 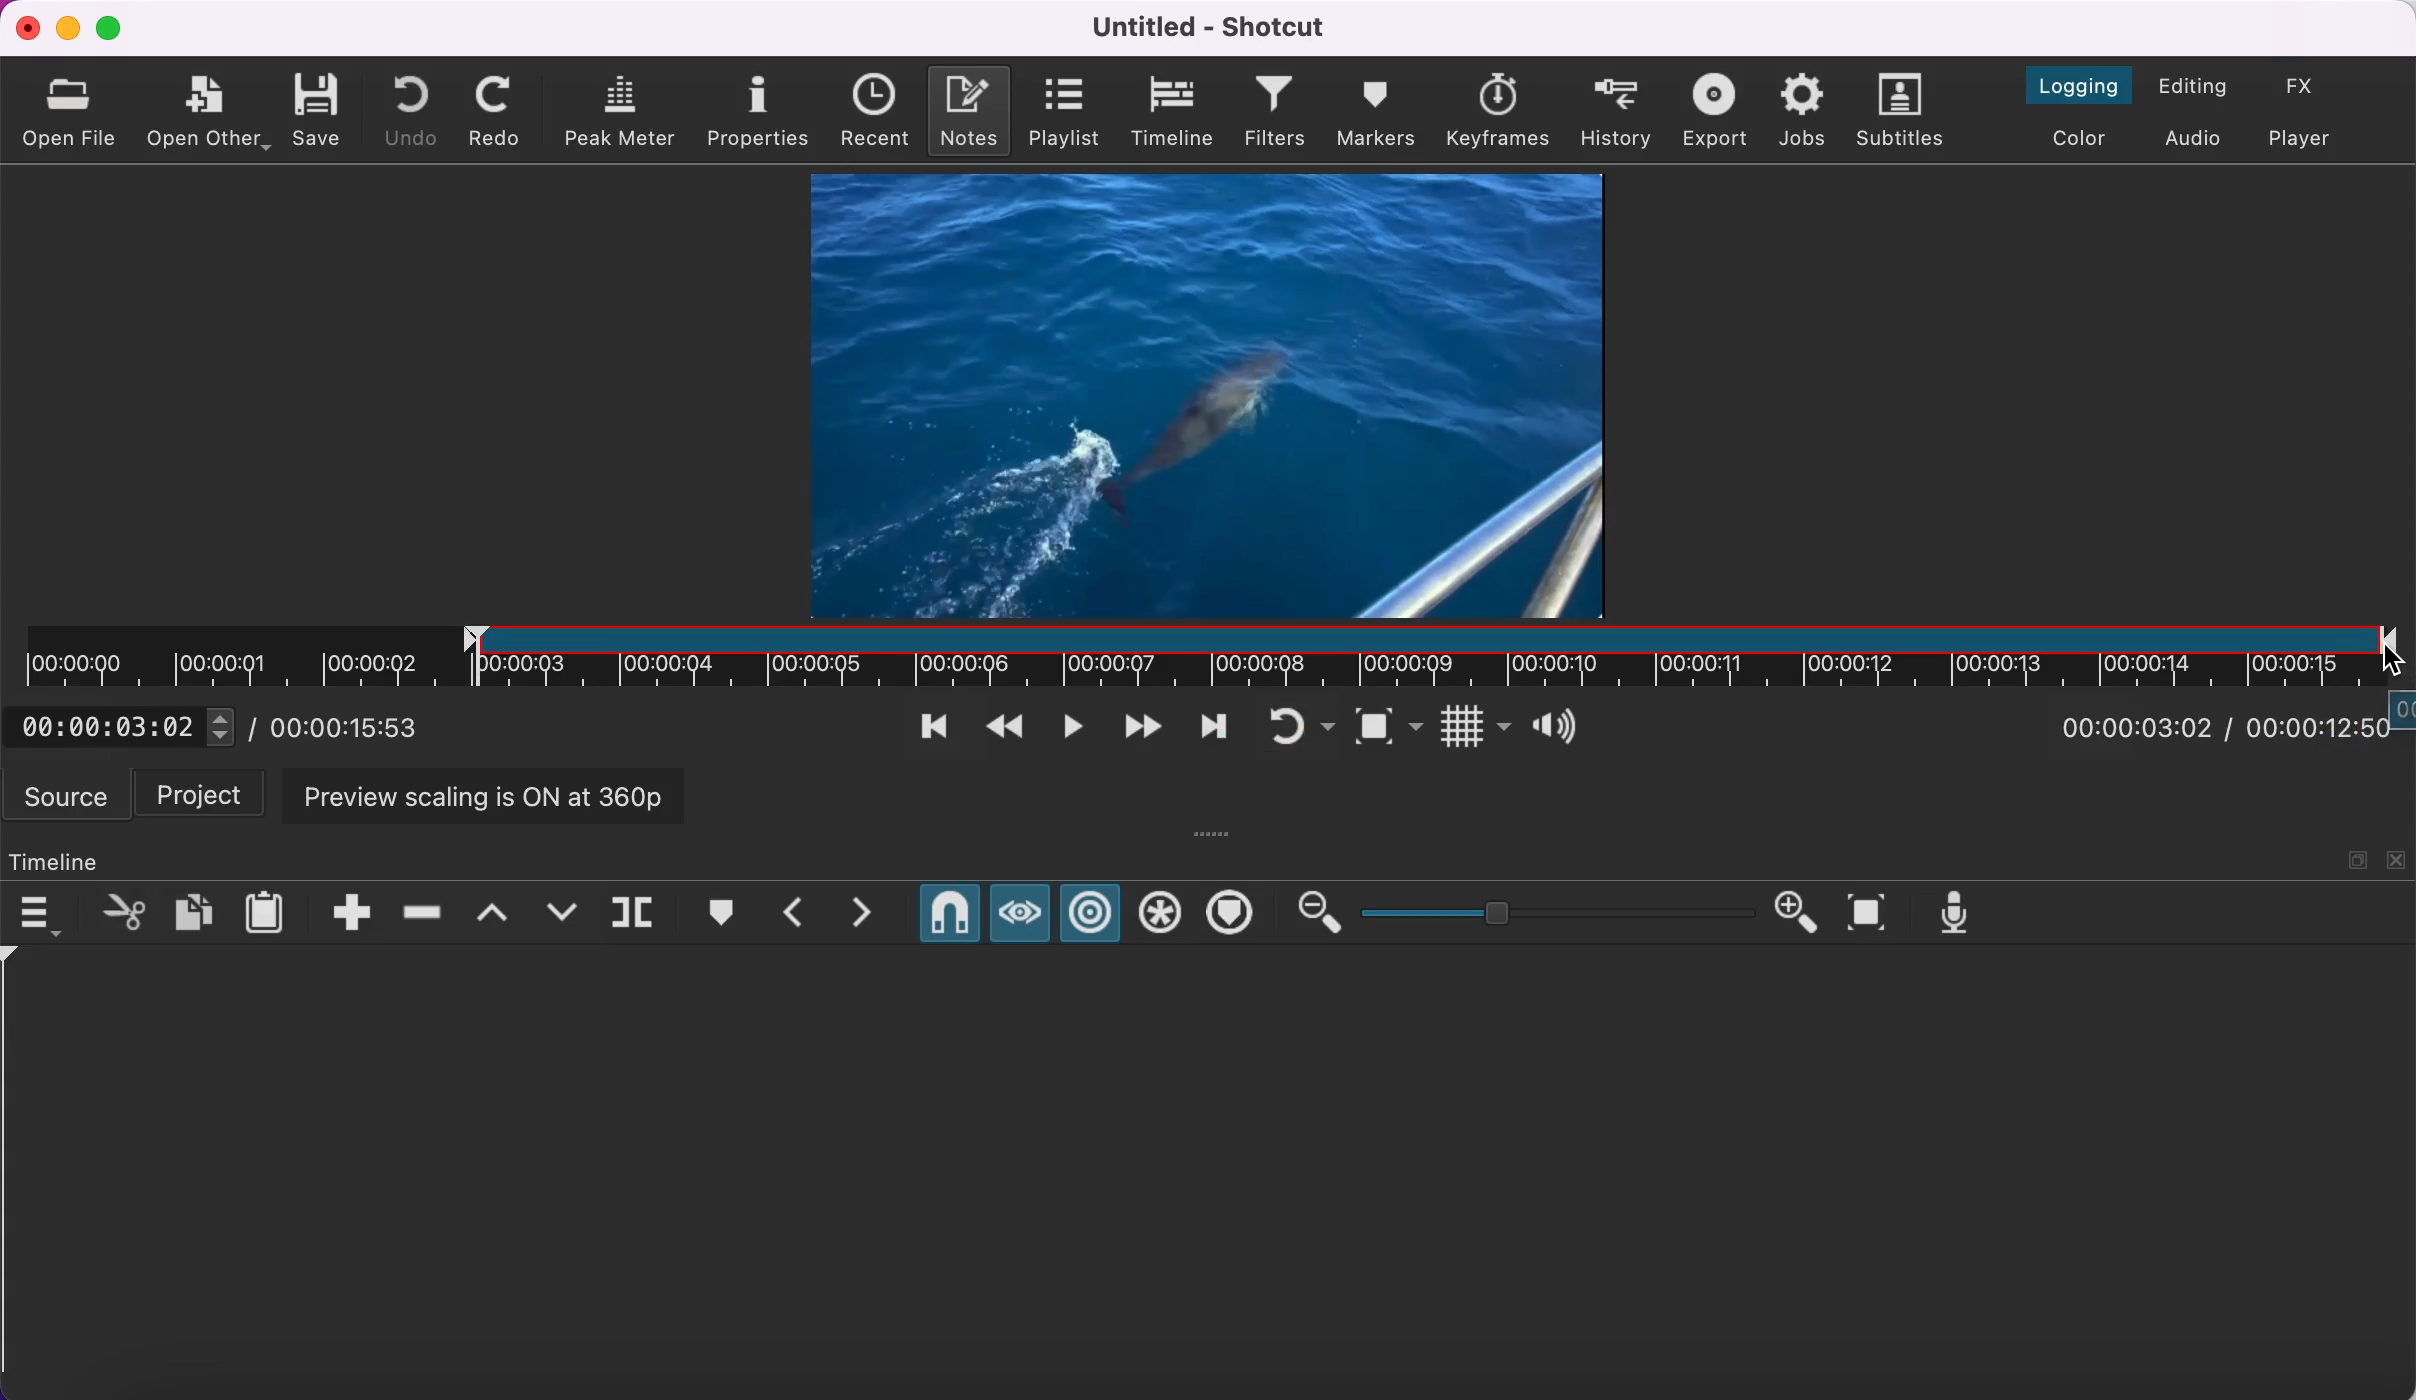 What do you see at coordinates (1205, 397) in the screenshot?
I see `clip` at bounding box center [1205, 397].